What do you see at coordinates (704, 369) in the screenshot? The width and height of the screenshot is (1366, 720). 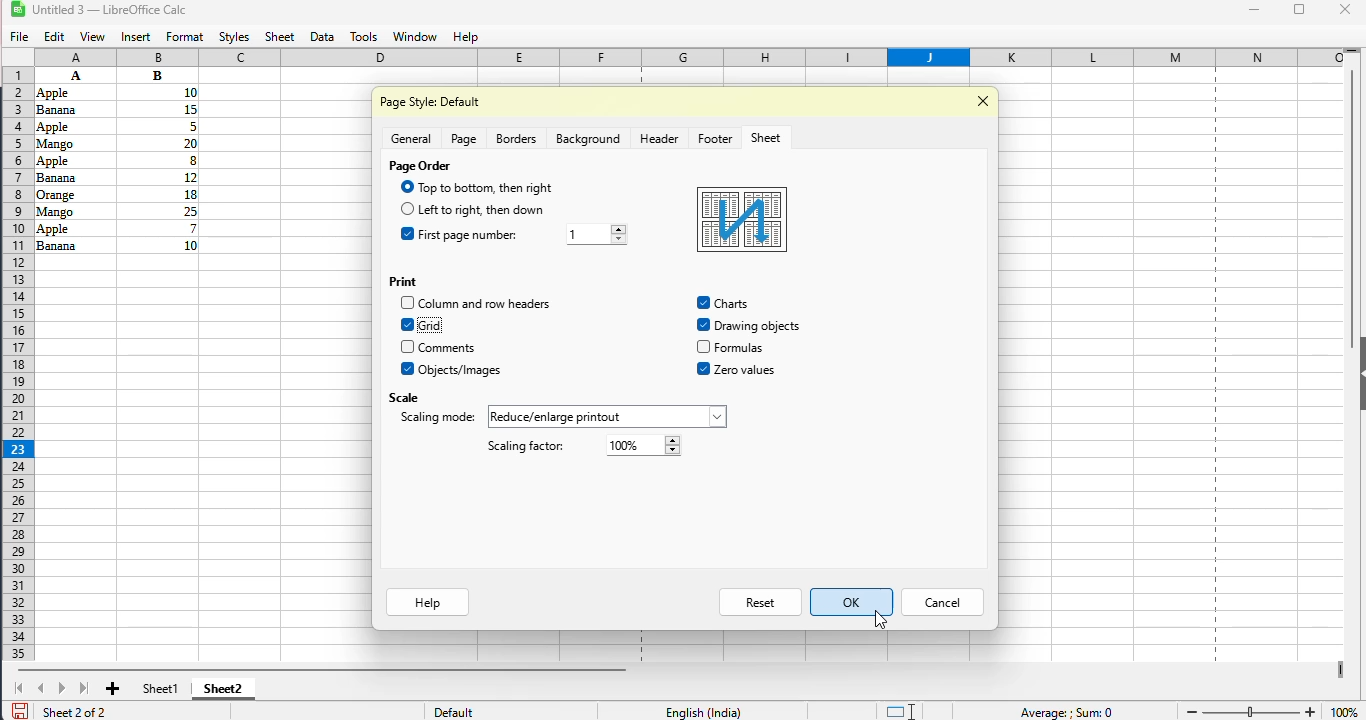 I see `zero values` at bounding box center [704, 369].